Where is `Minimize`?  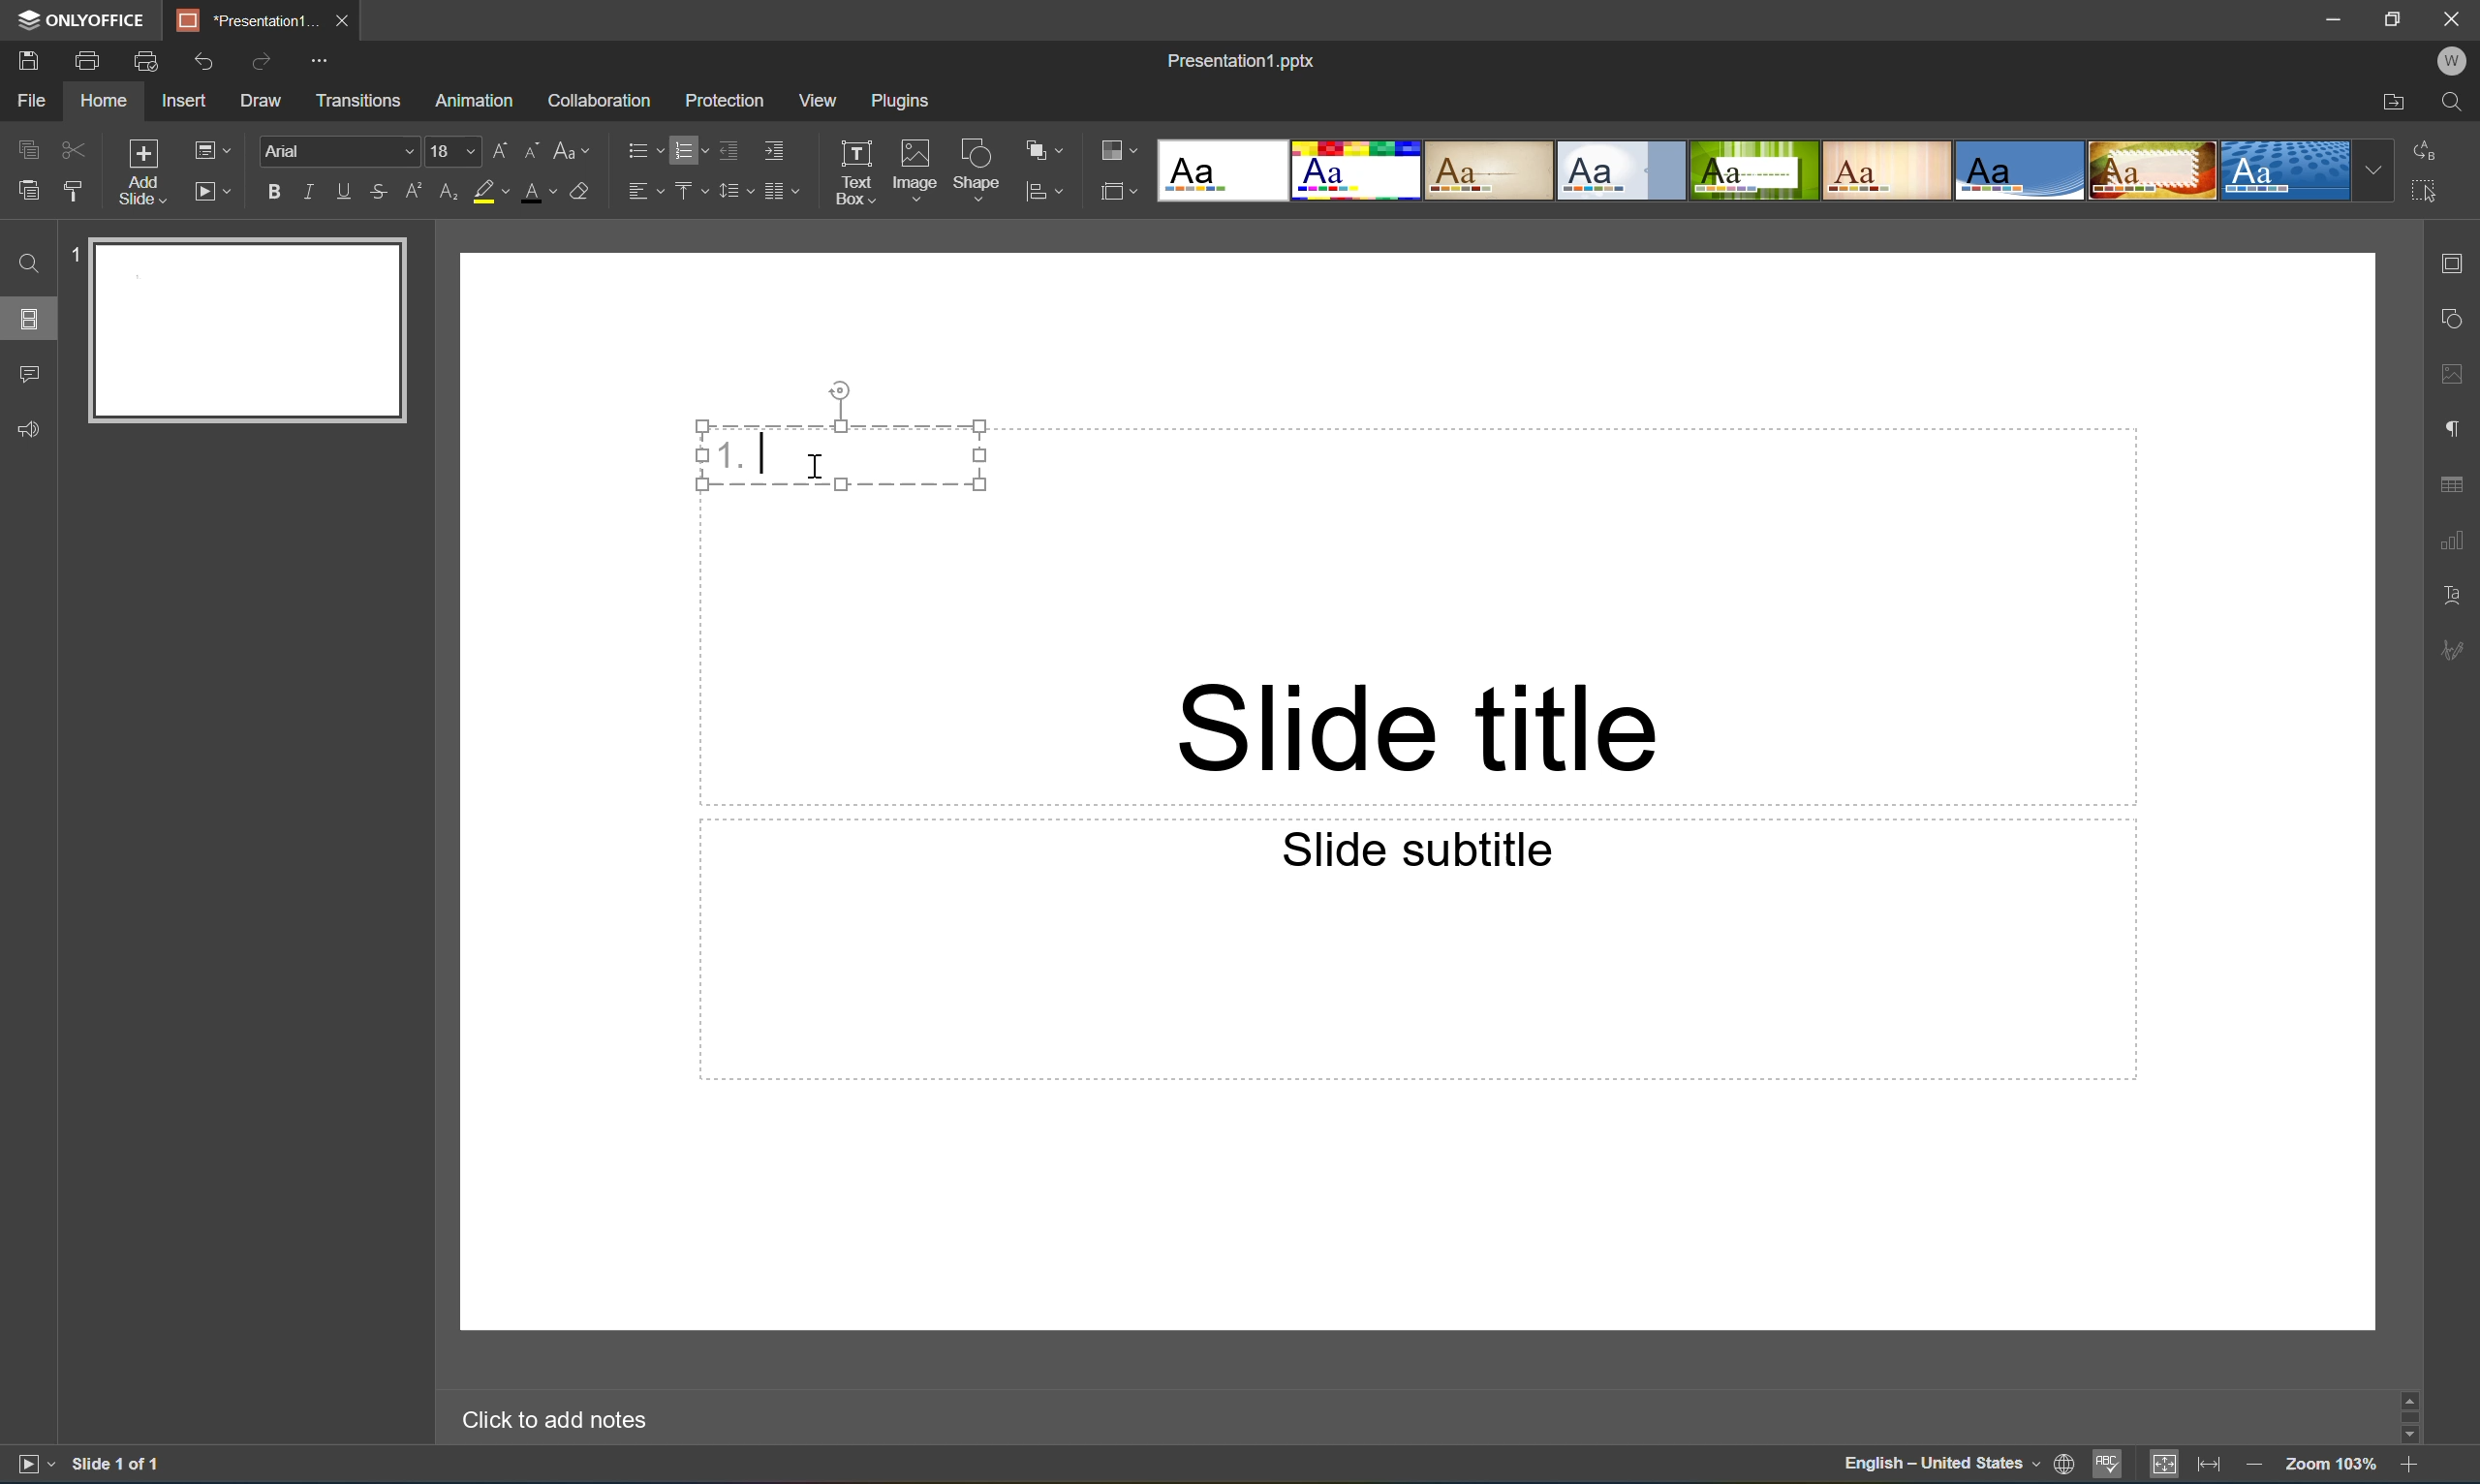
Minimize is located at coordinates (2334, 18).